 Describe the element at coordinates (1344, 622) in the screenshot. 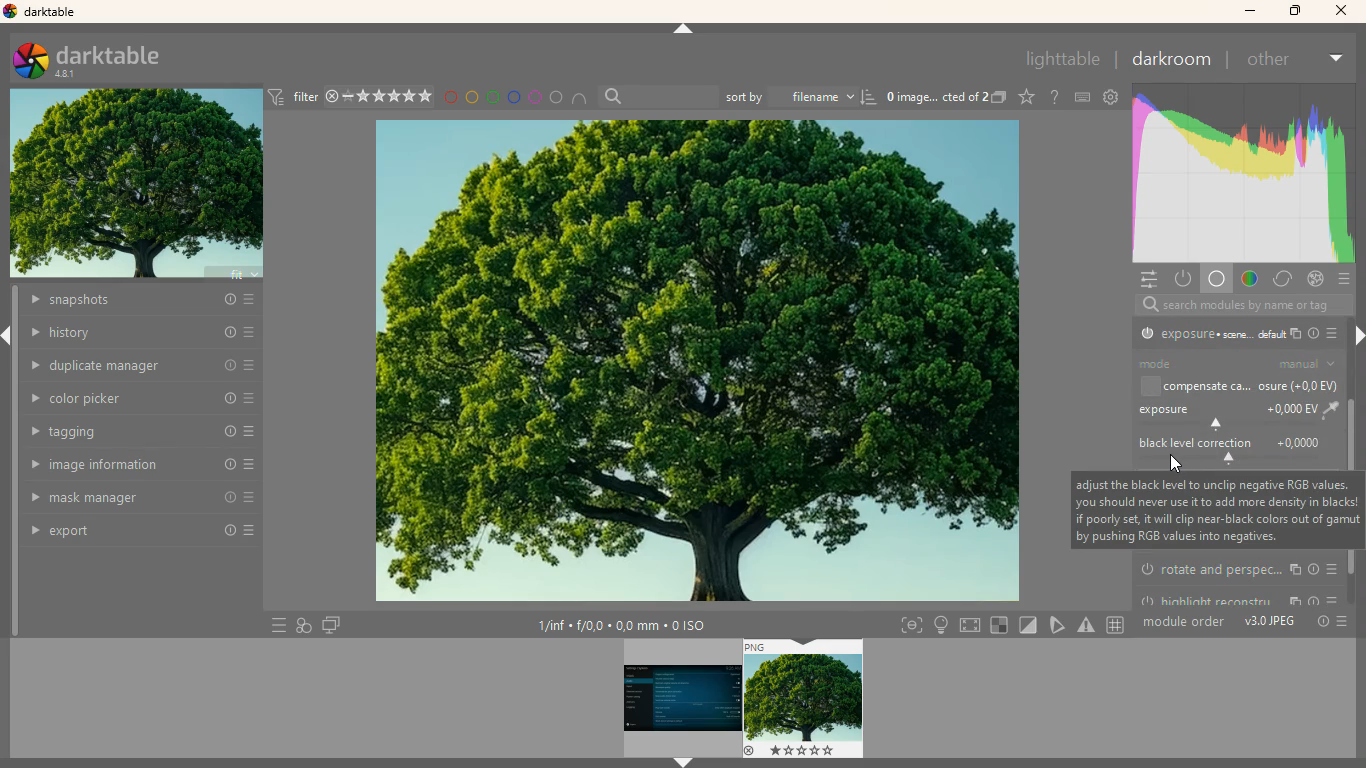

I see `` at that location.